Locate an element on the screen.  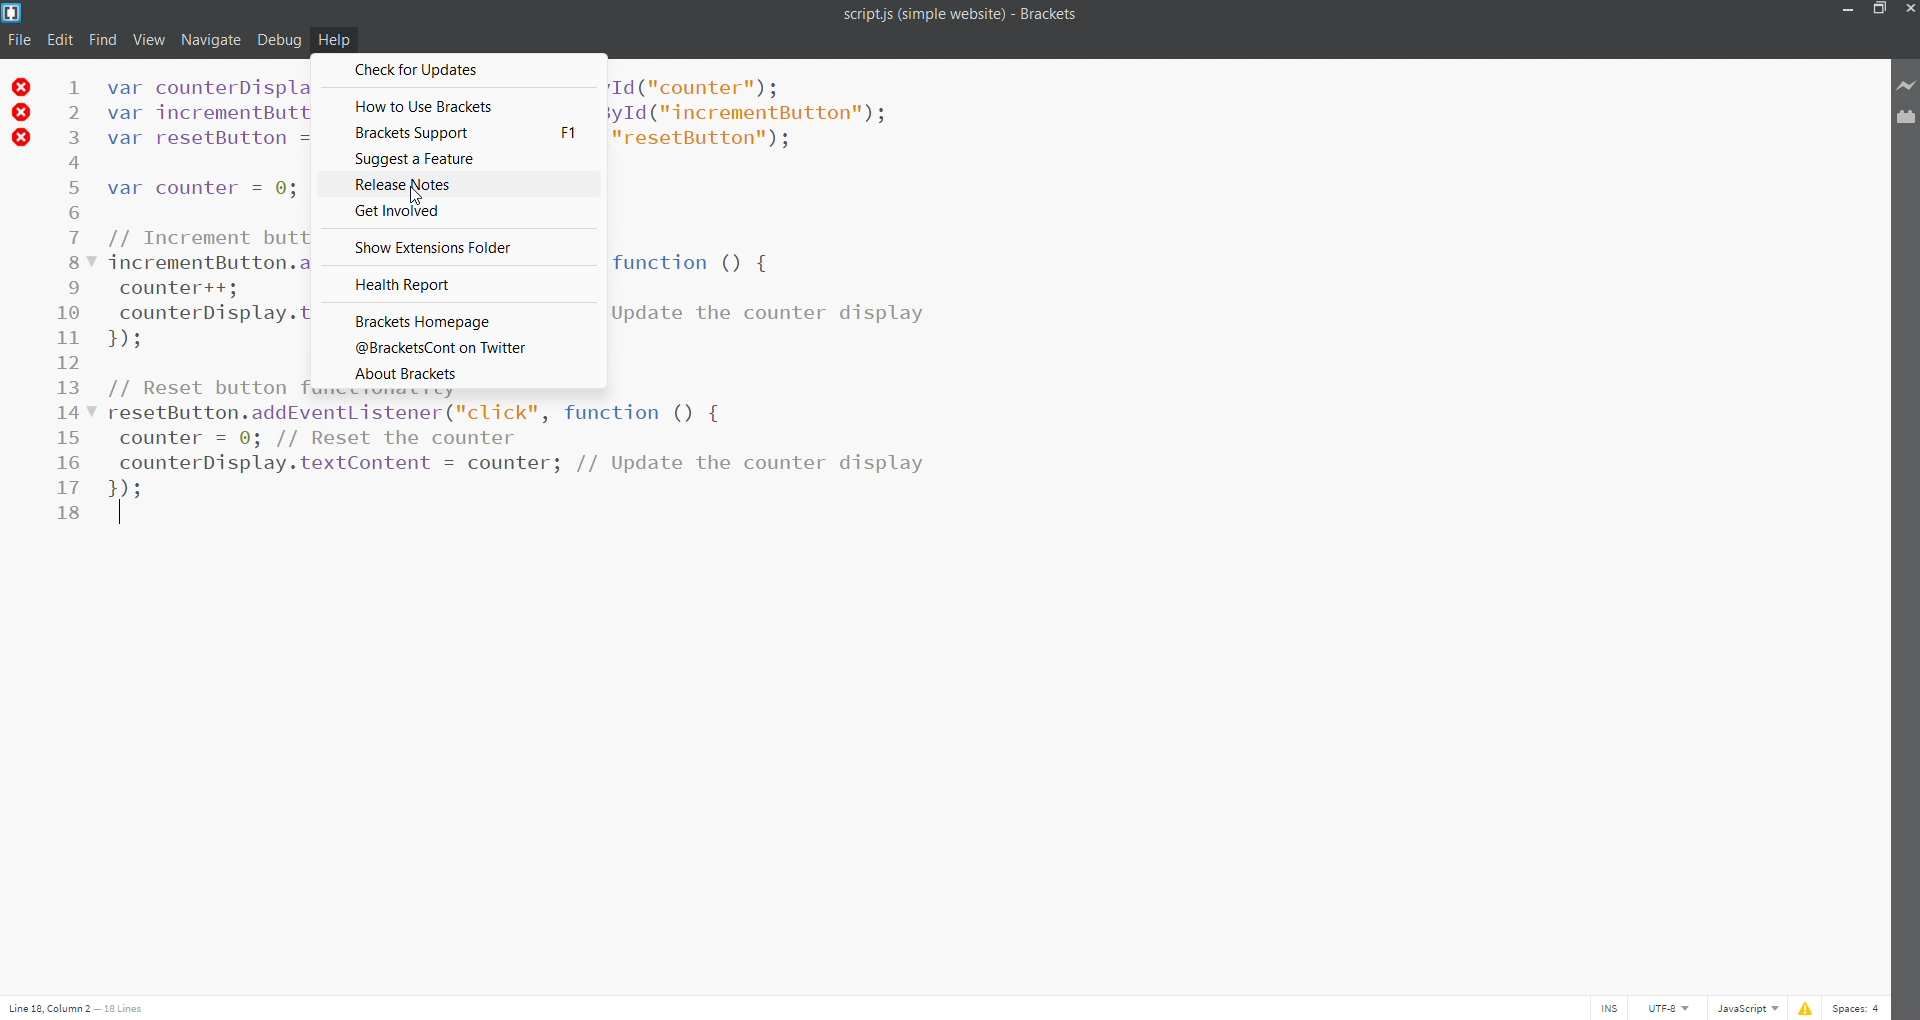
line error  is located at coordinates (22, 113).